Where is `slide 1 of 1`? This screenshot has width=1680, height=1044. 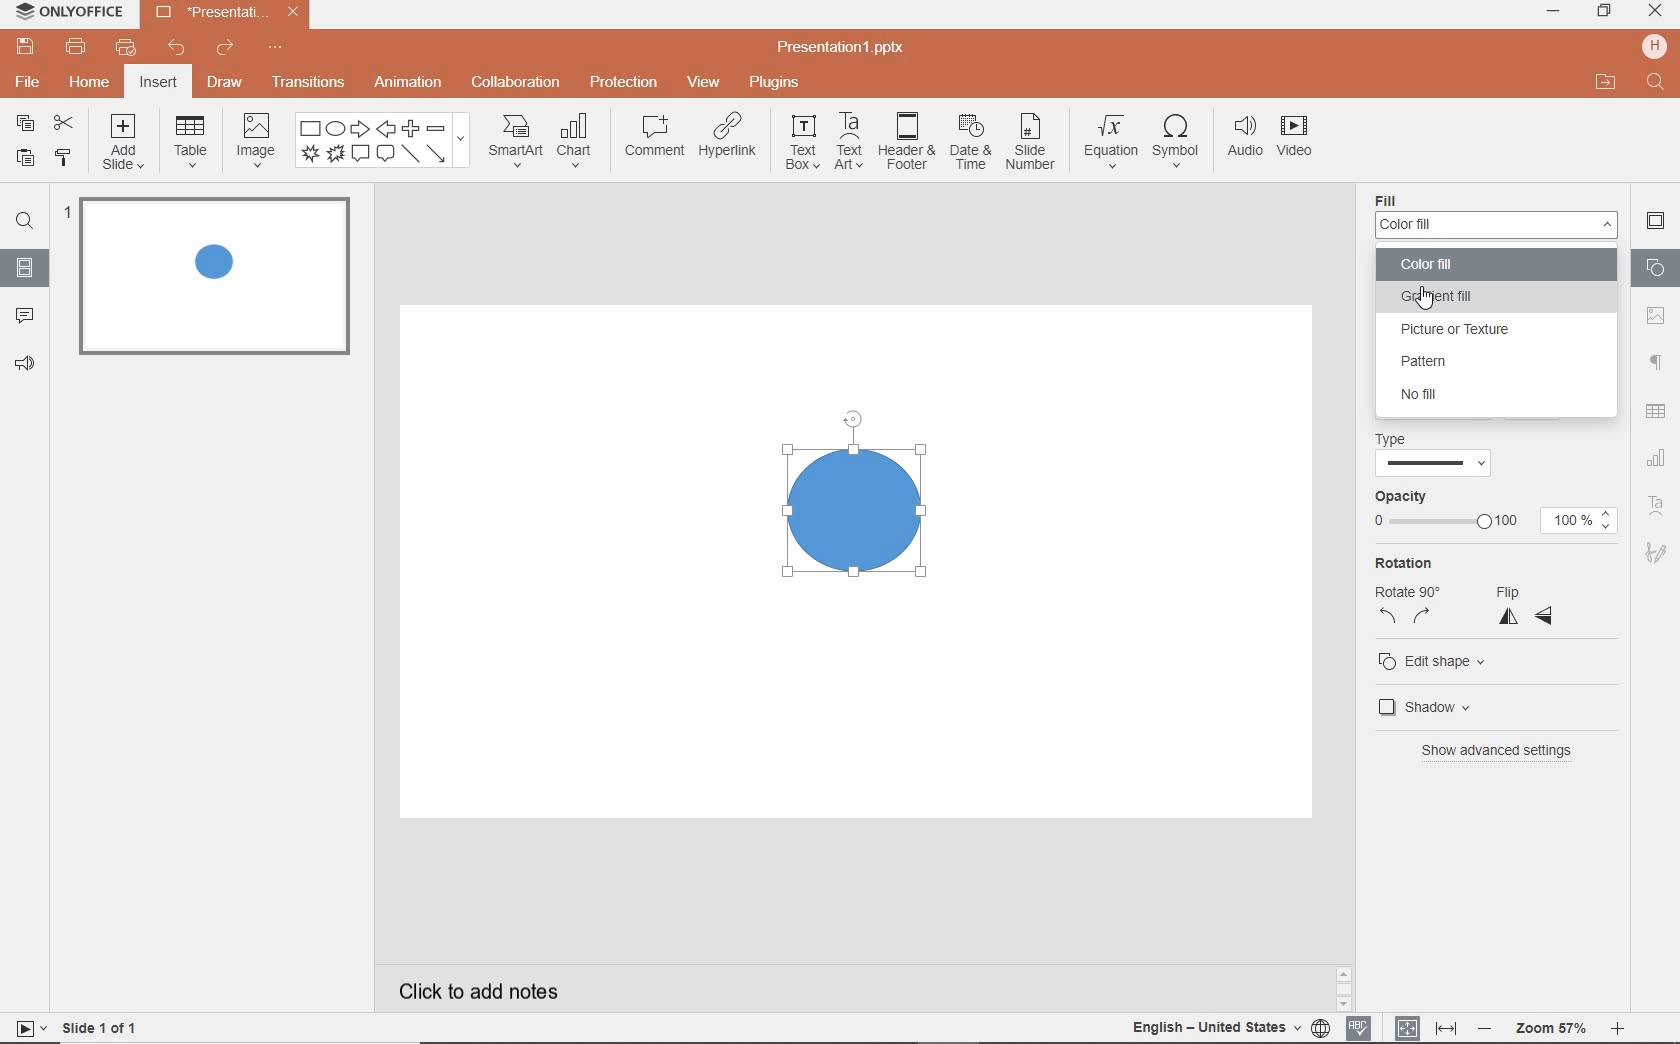
slide 1 of 1 is located at coordinates (101, 1026).